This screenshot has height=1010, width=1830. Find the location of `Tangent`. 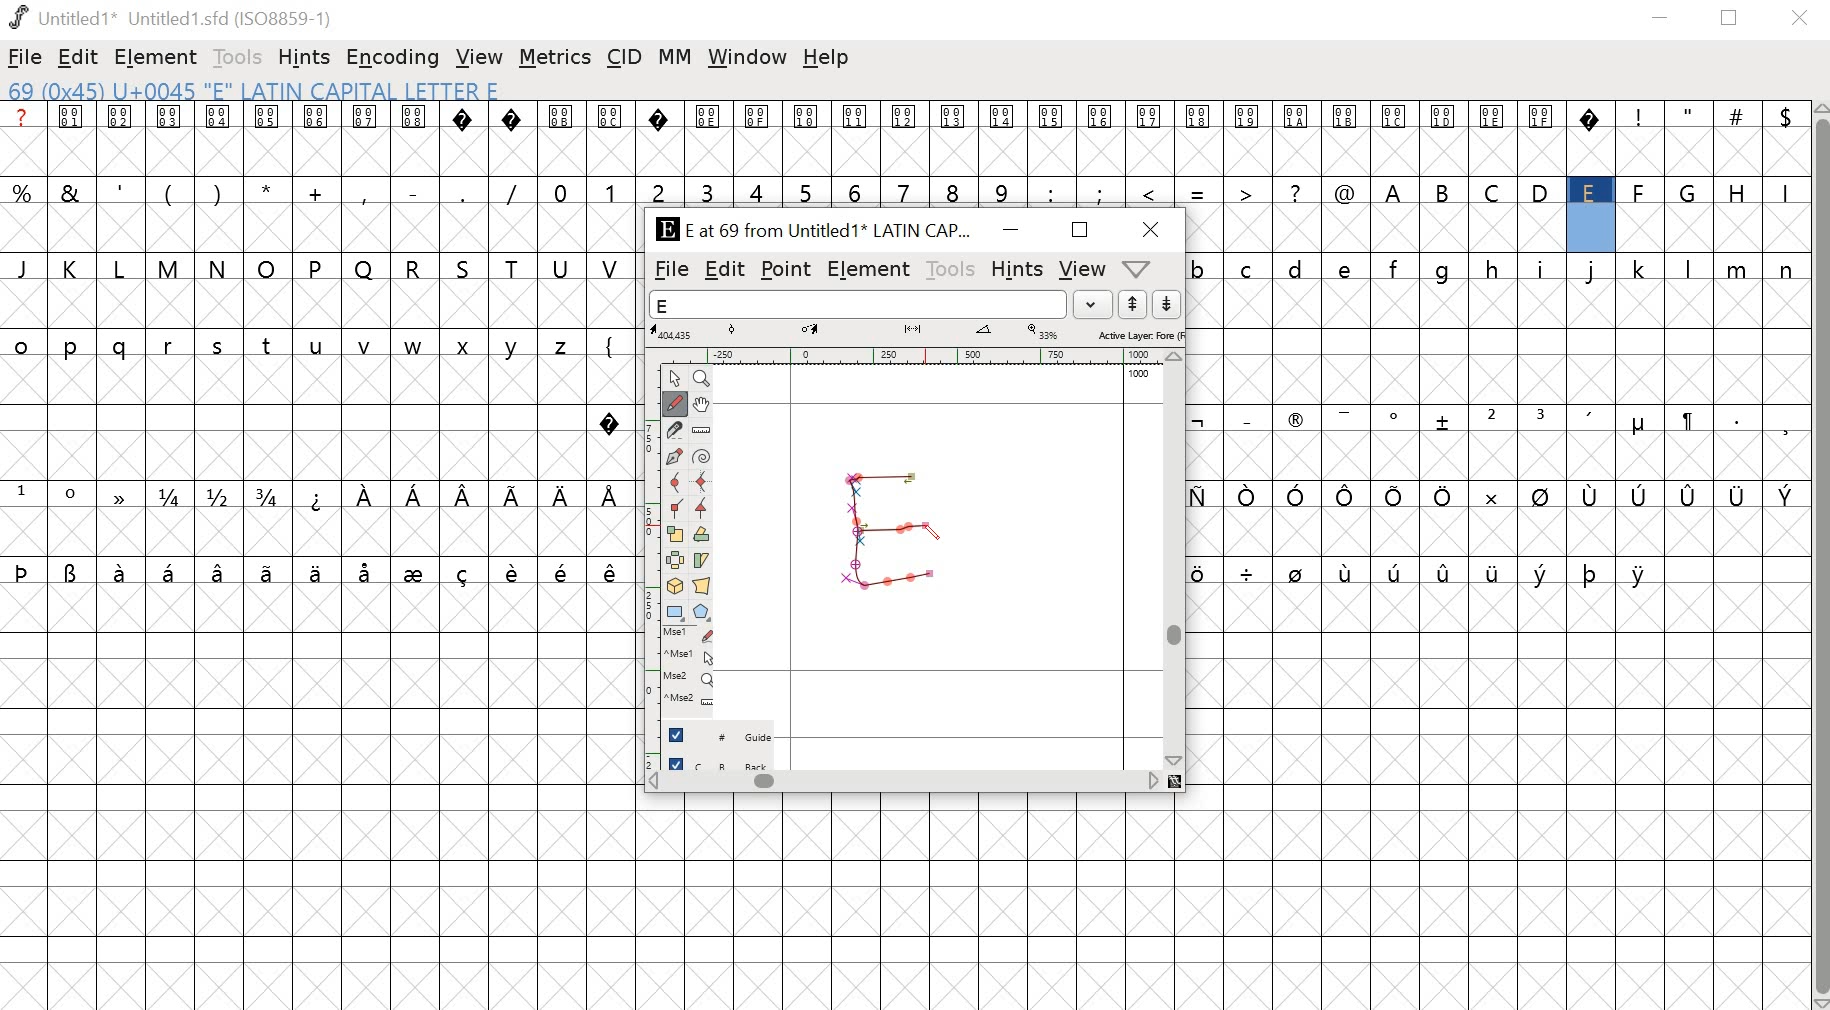

Tangent is located at coordinates (700, 509).